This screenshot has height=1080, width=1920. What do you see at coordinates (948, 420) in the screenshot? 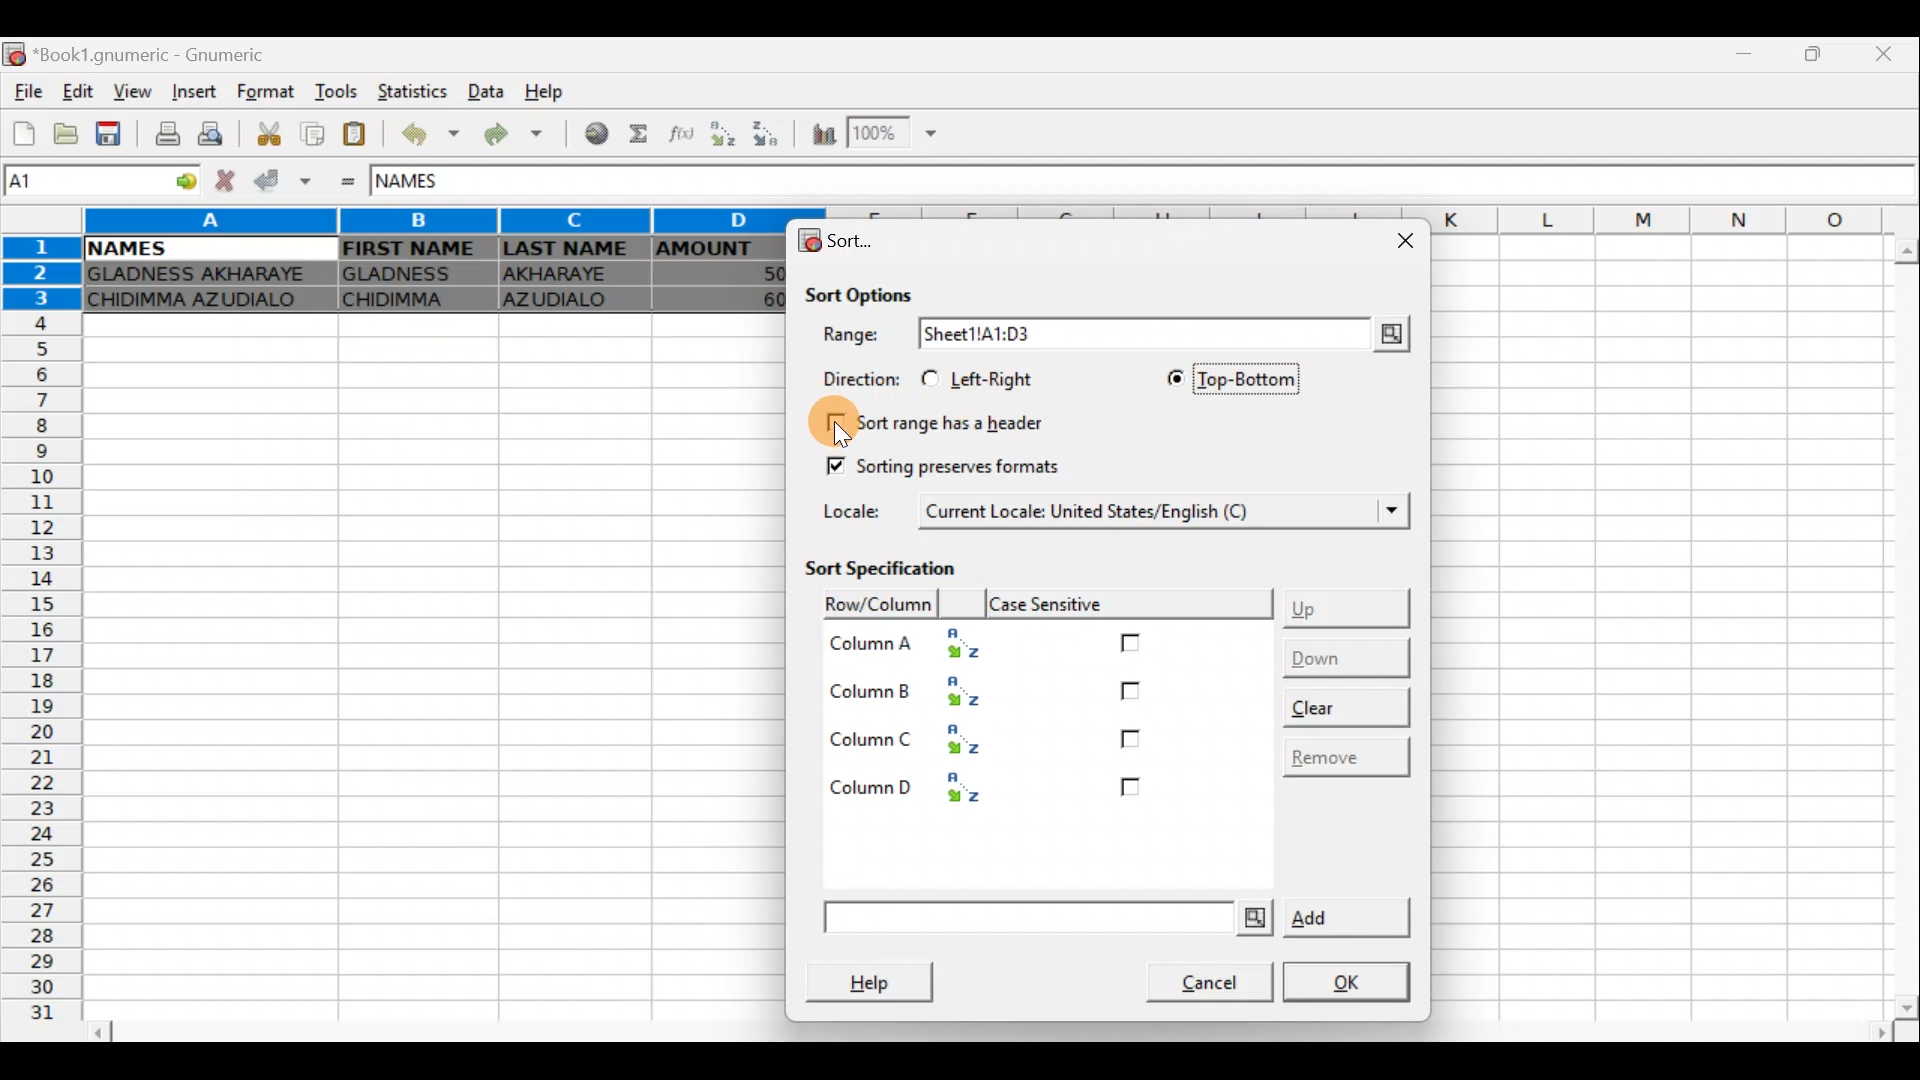
I see `Sort range has a header` at bounding box center [948, 420].